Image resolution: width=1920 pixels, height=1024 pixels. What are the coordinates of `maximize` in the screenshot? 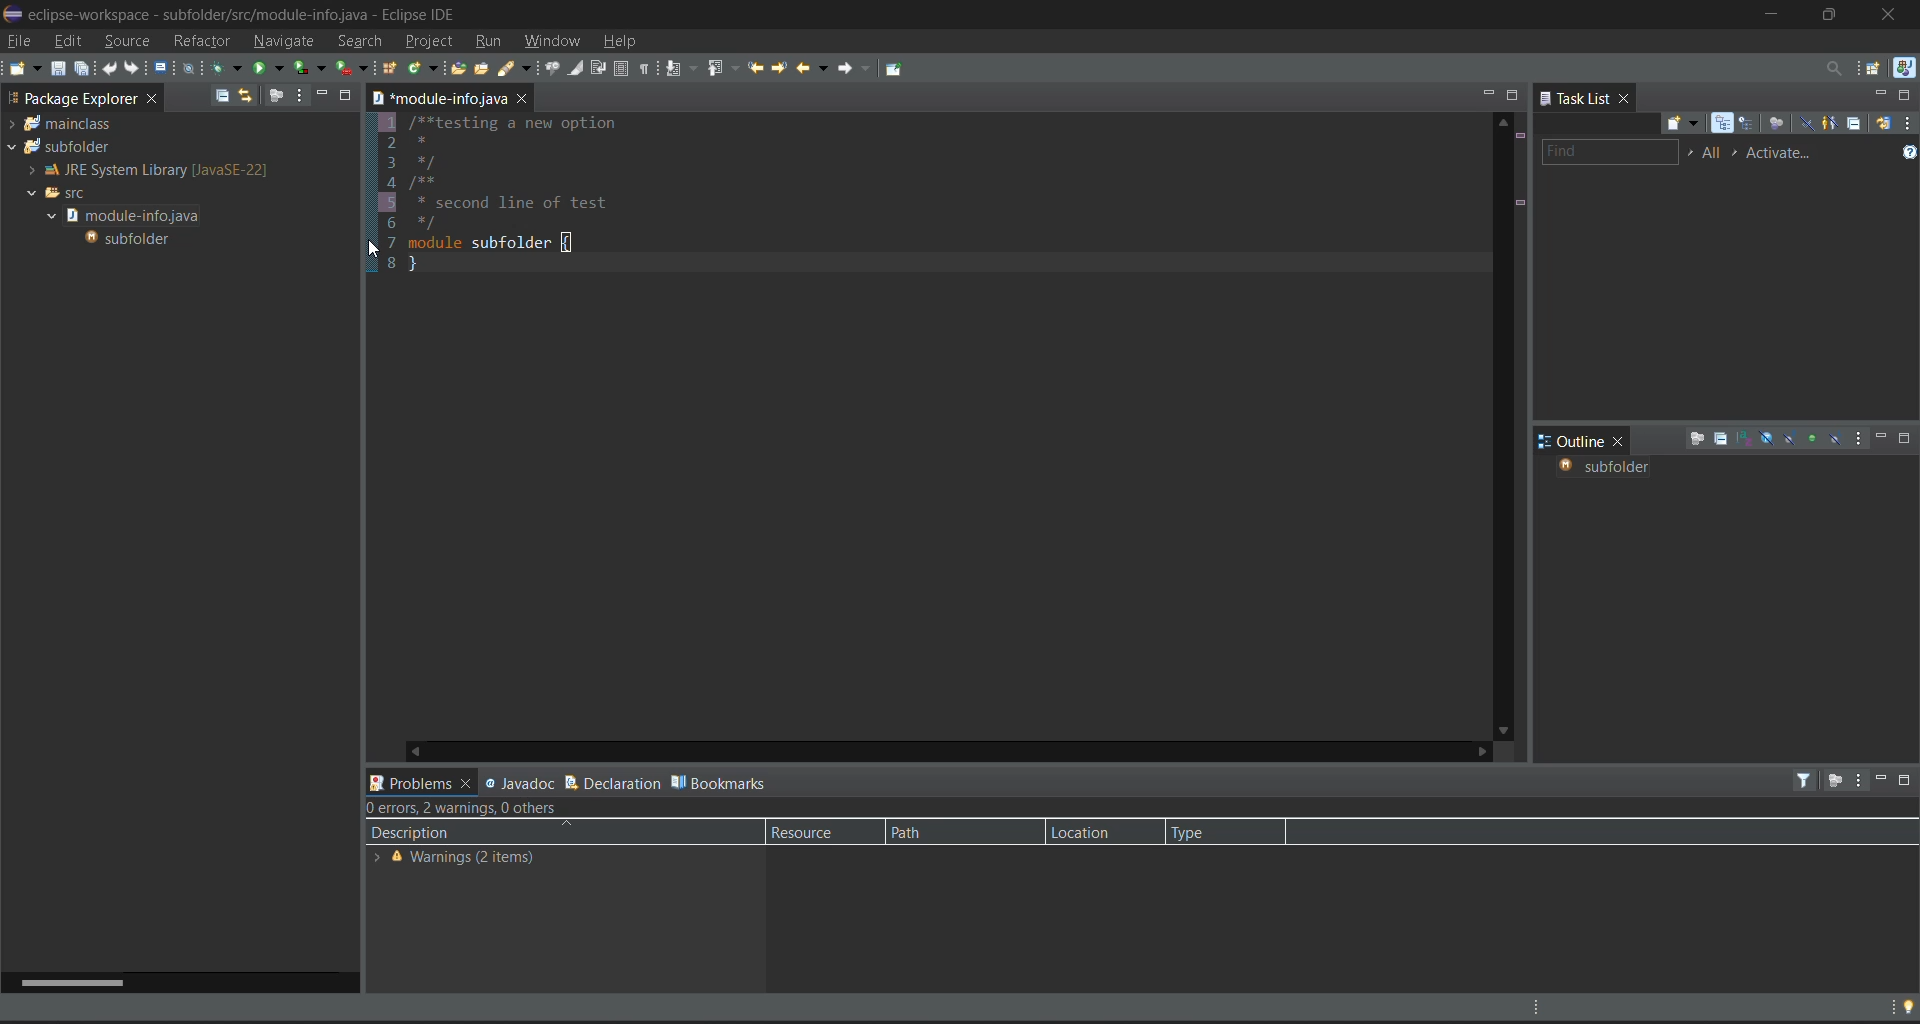 It's located at (1836, 12).